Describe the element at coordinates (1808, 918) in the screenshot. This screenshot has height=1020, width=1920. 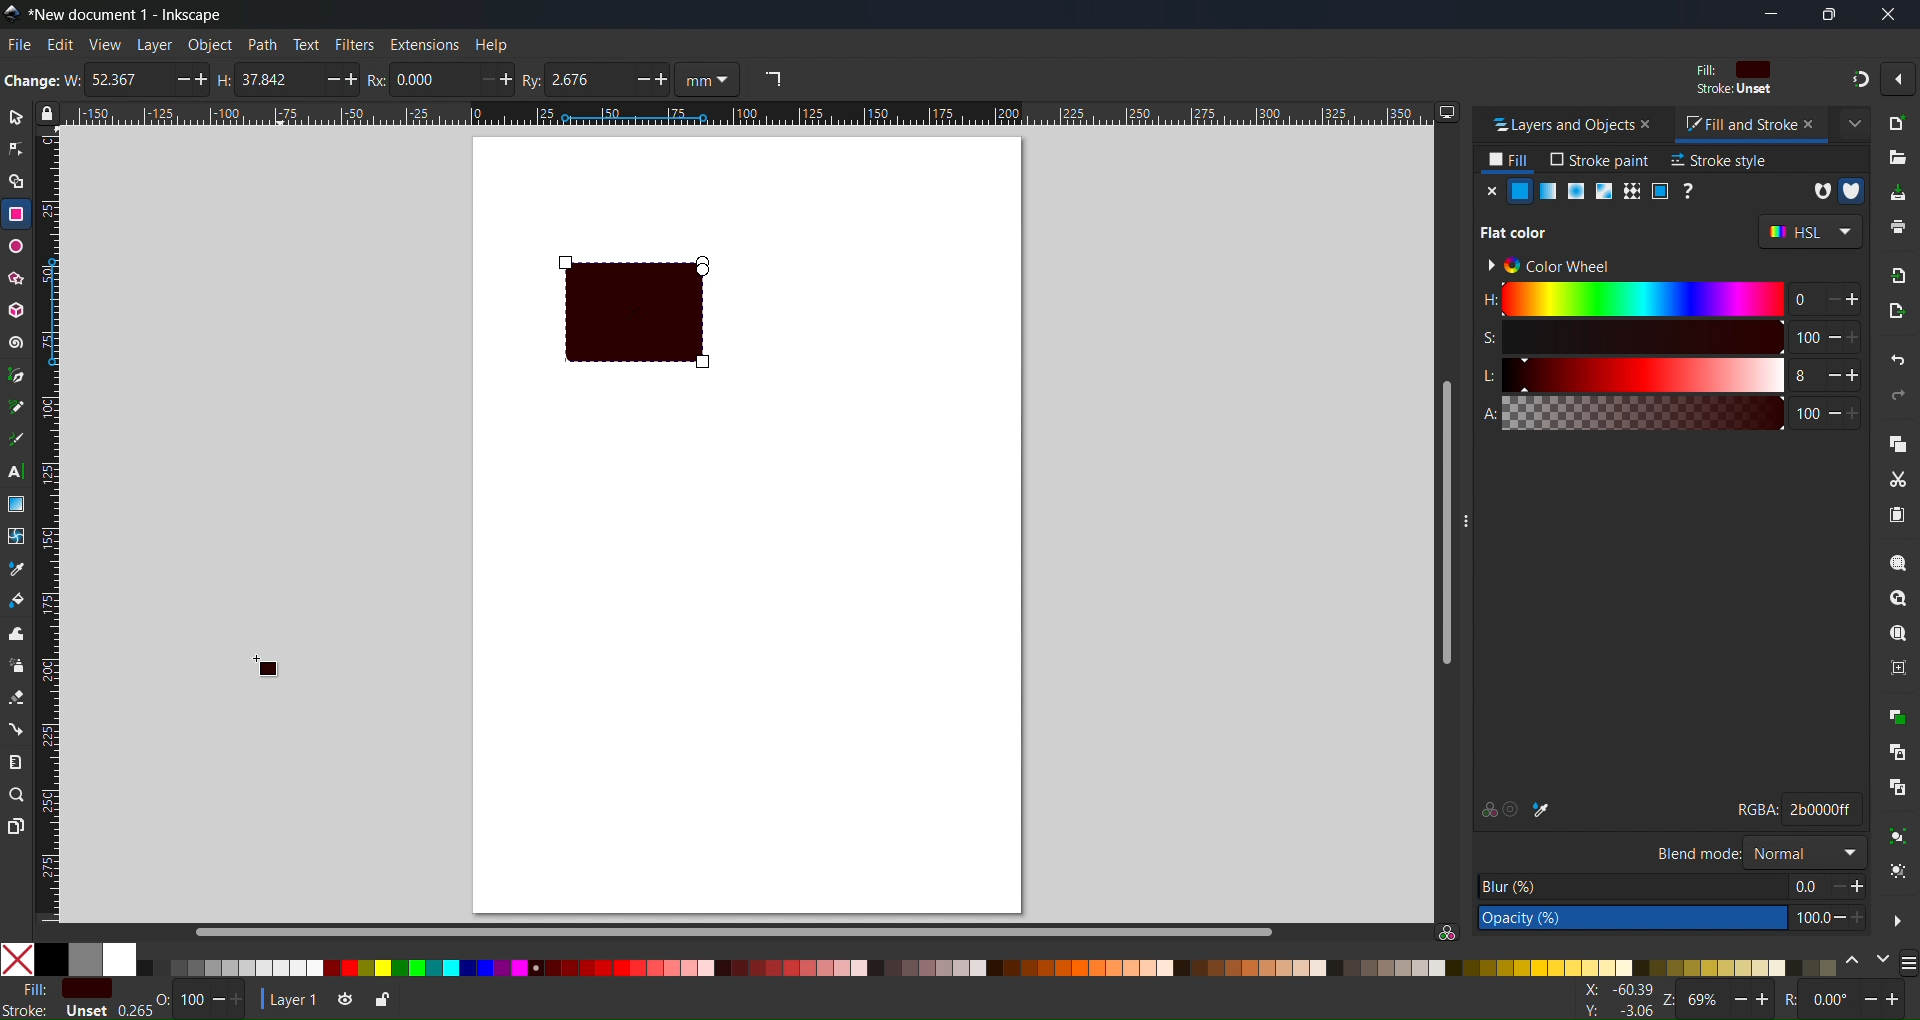
I see `current opacity: 100` at that location.